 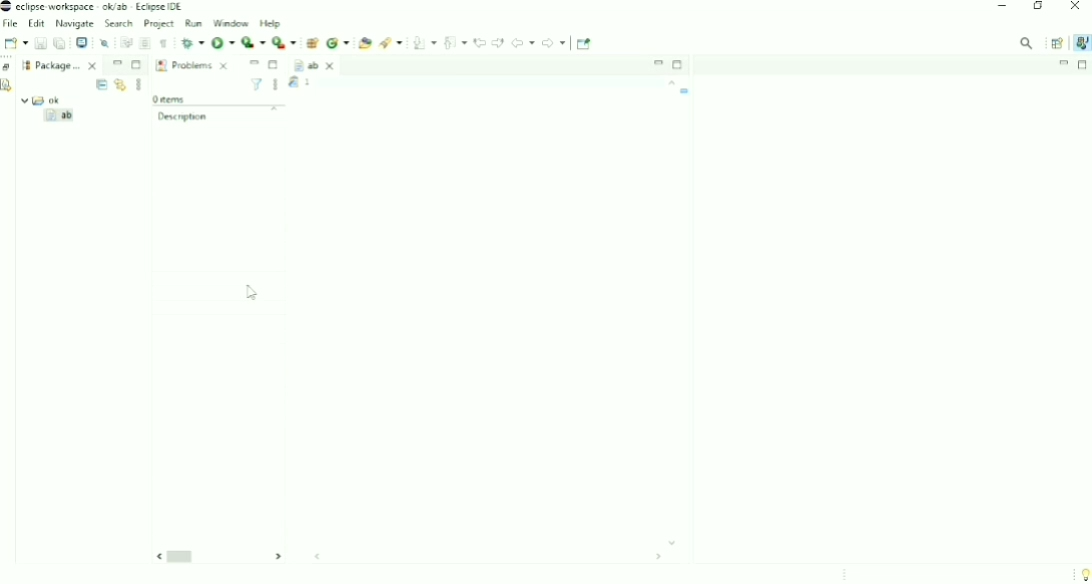 I want to click on Show Whitespace Characters, so click(x=164, y=44).